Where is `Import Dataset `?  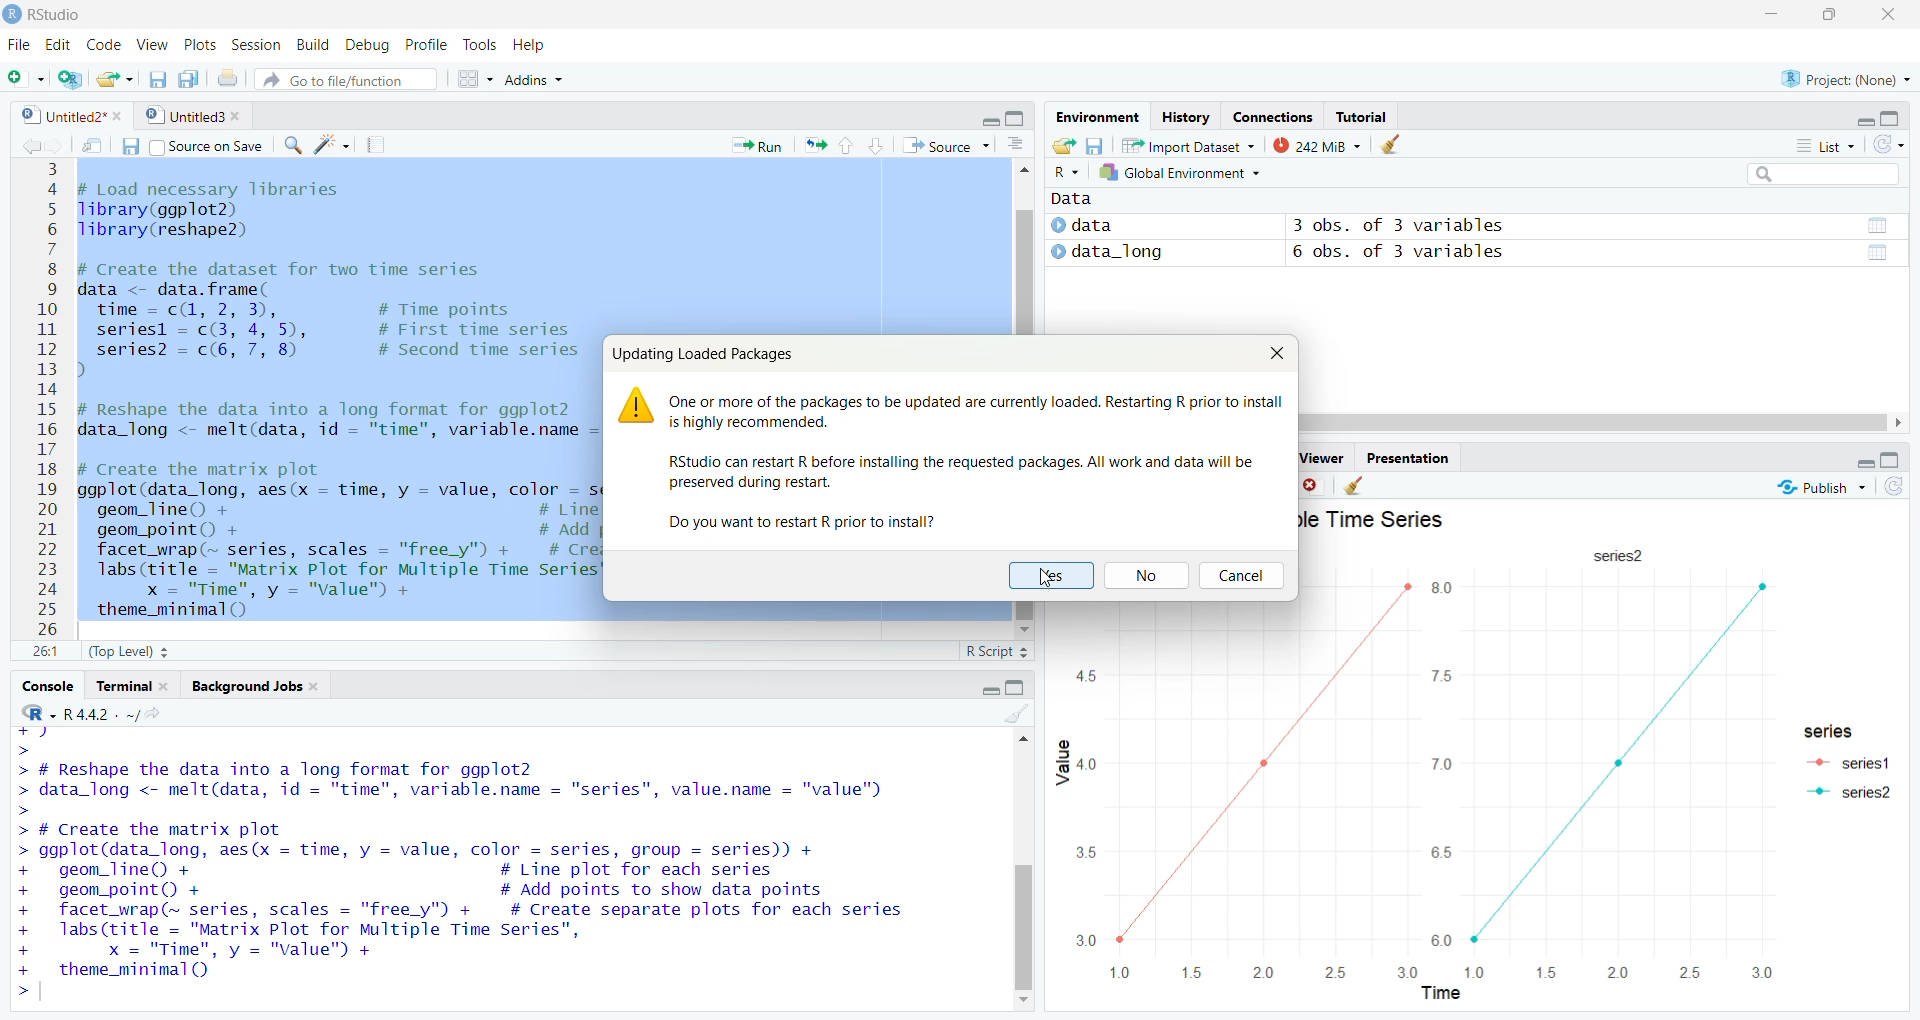
Import Dataset  is located at coordinates (1188, 144).